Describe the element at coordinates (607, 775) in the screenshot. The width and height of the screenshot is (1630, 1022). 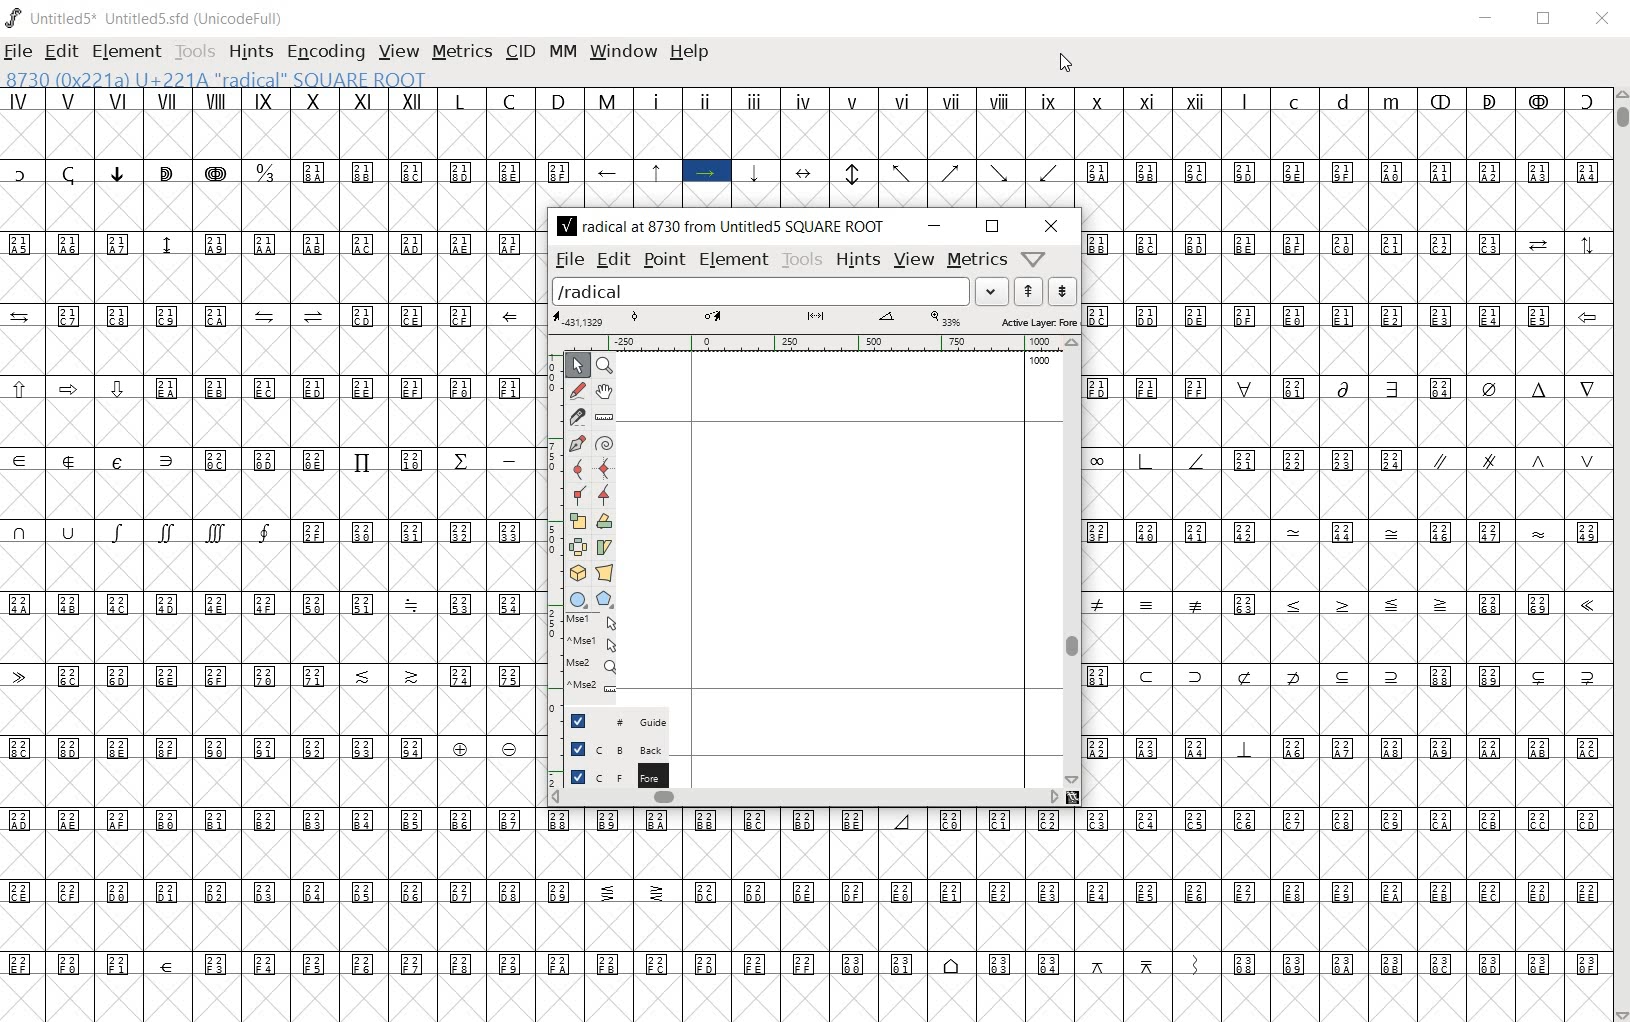
I see `foreground` at that location.